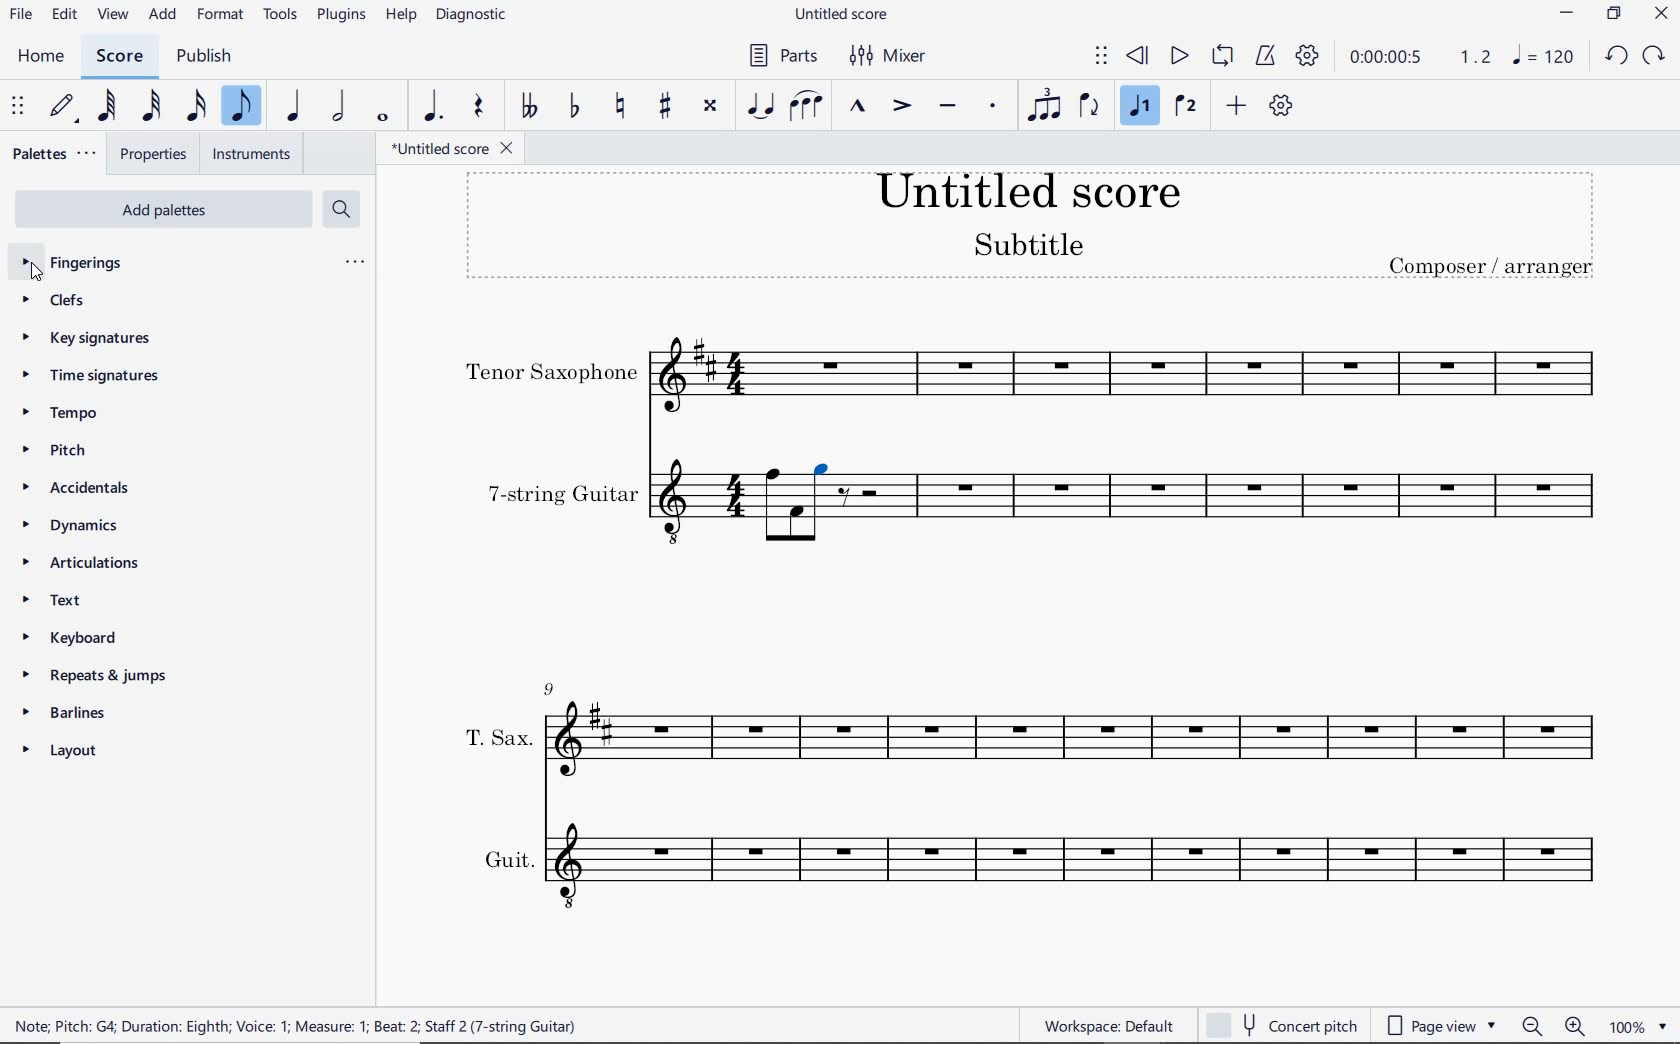 This screenshot has height=1044, width=1680. What do you see at coordinates (61, 107) in the screenshot?
I see `DEFAULT (STEP TIME)` at bounding box center [61, 107].